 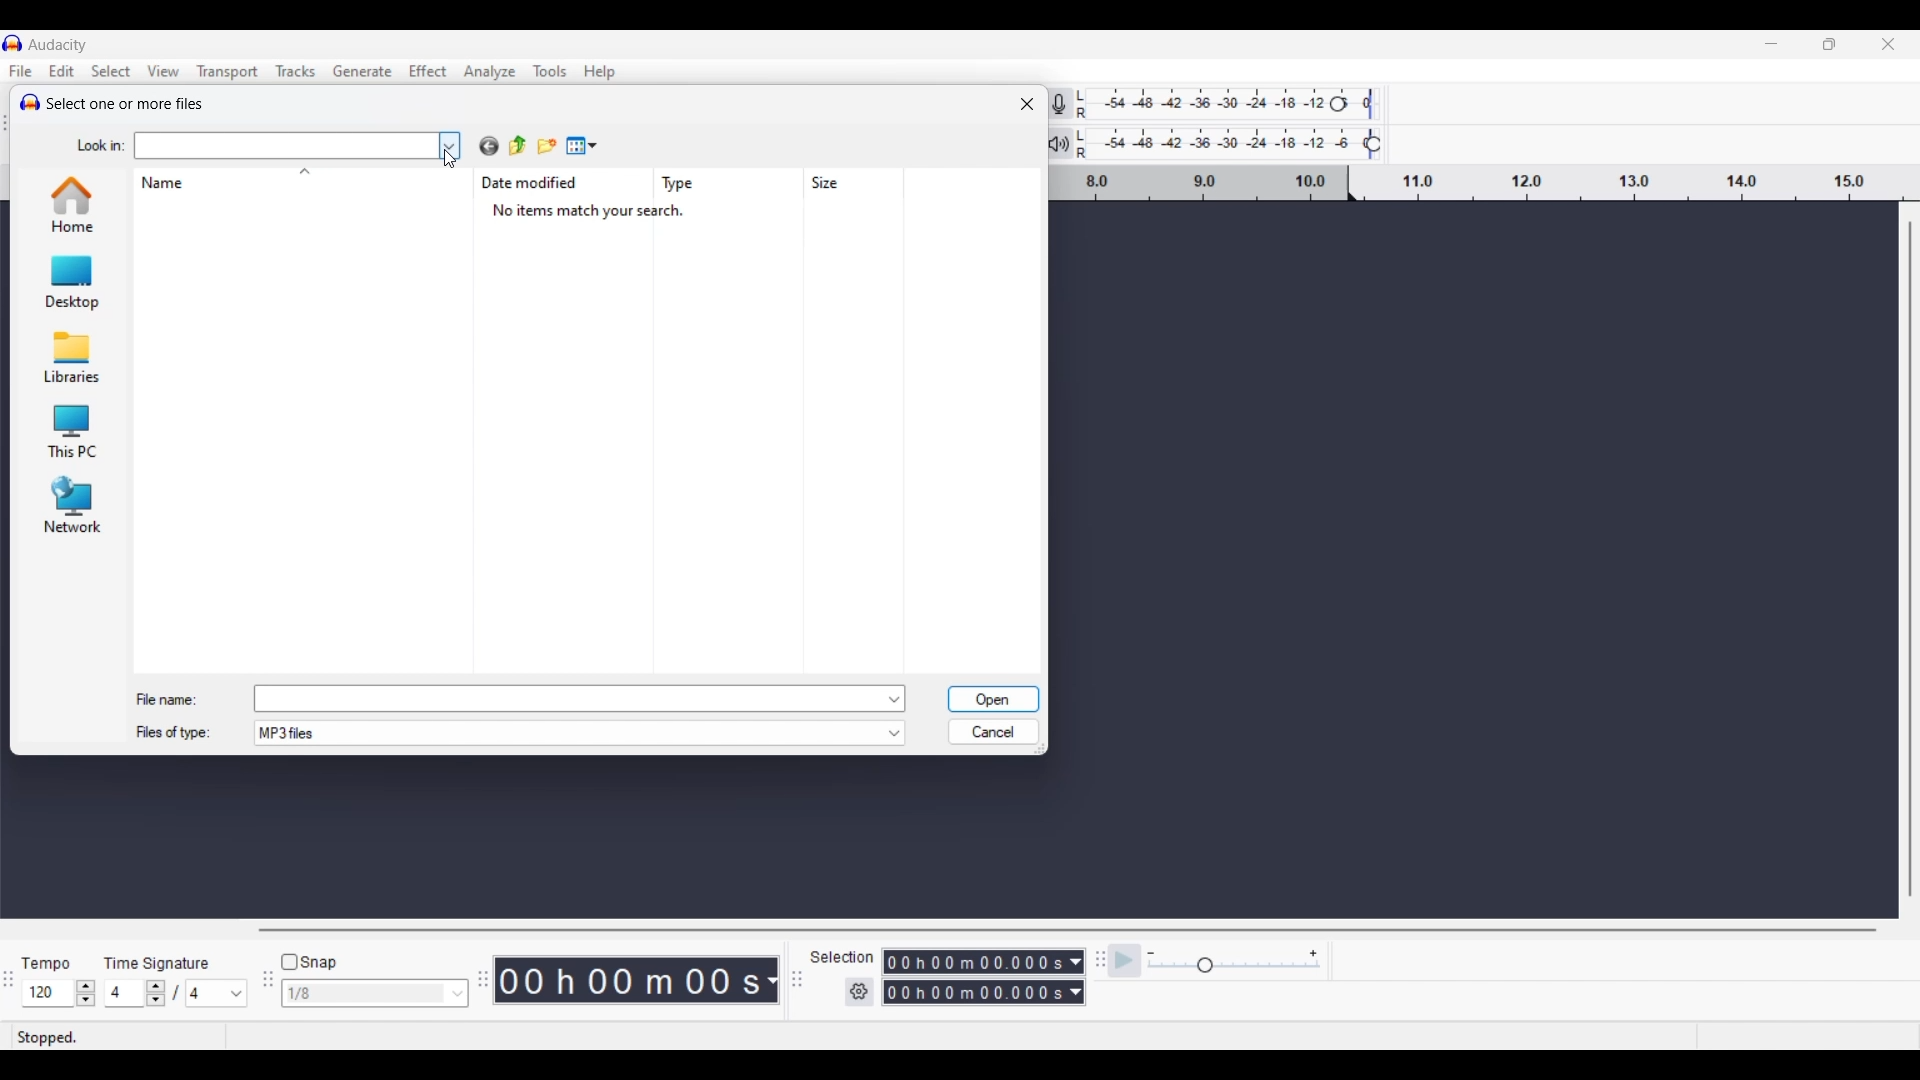 What do you see at coordinates (485, 986) in the screenshot?
I see `time toolbar` at bounding box center [485, 986].